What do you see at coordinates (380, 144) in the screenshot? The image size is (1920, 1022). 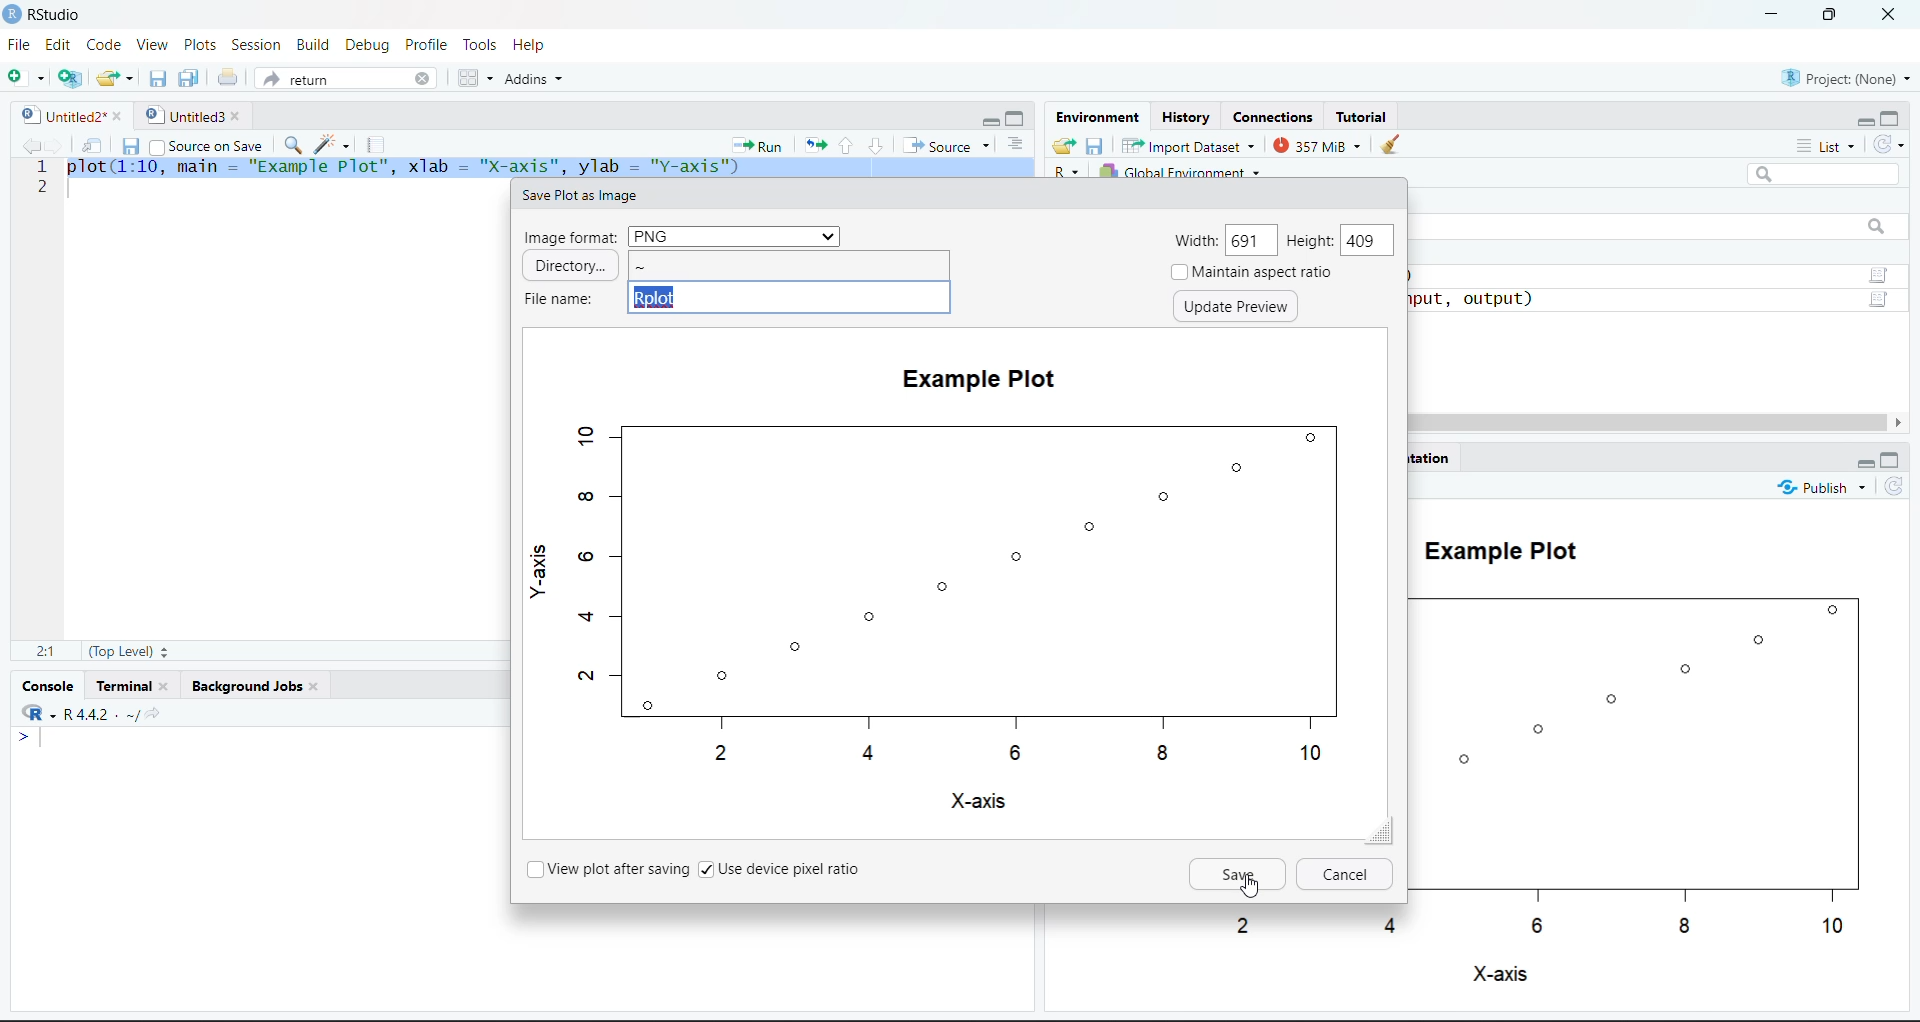 I see `Compile Report (Ctrl + Shift + K)` at bounding box center [380, 144].